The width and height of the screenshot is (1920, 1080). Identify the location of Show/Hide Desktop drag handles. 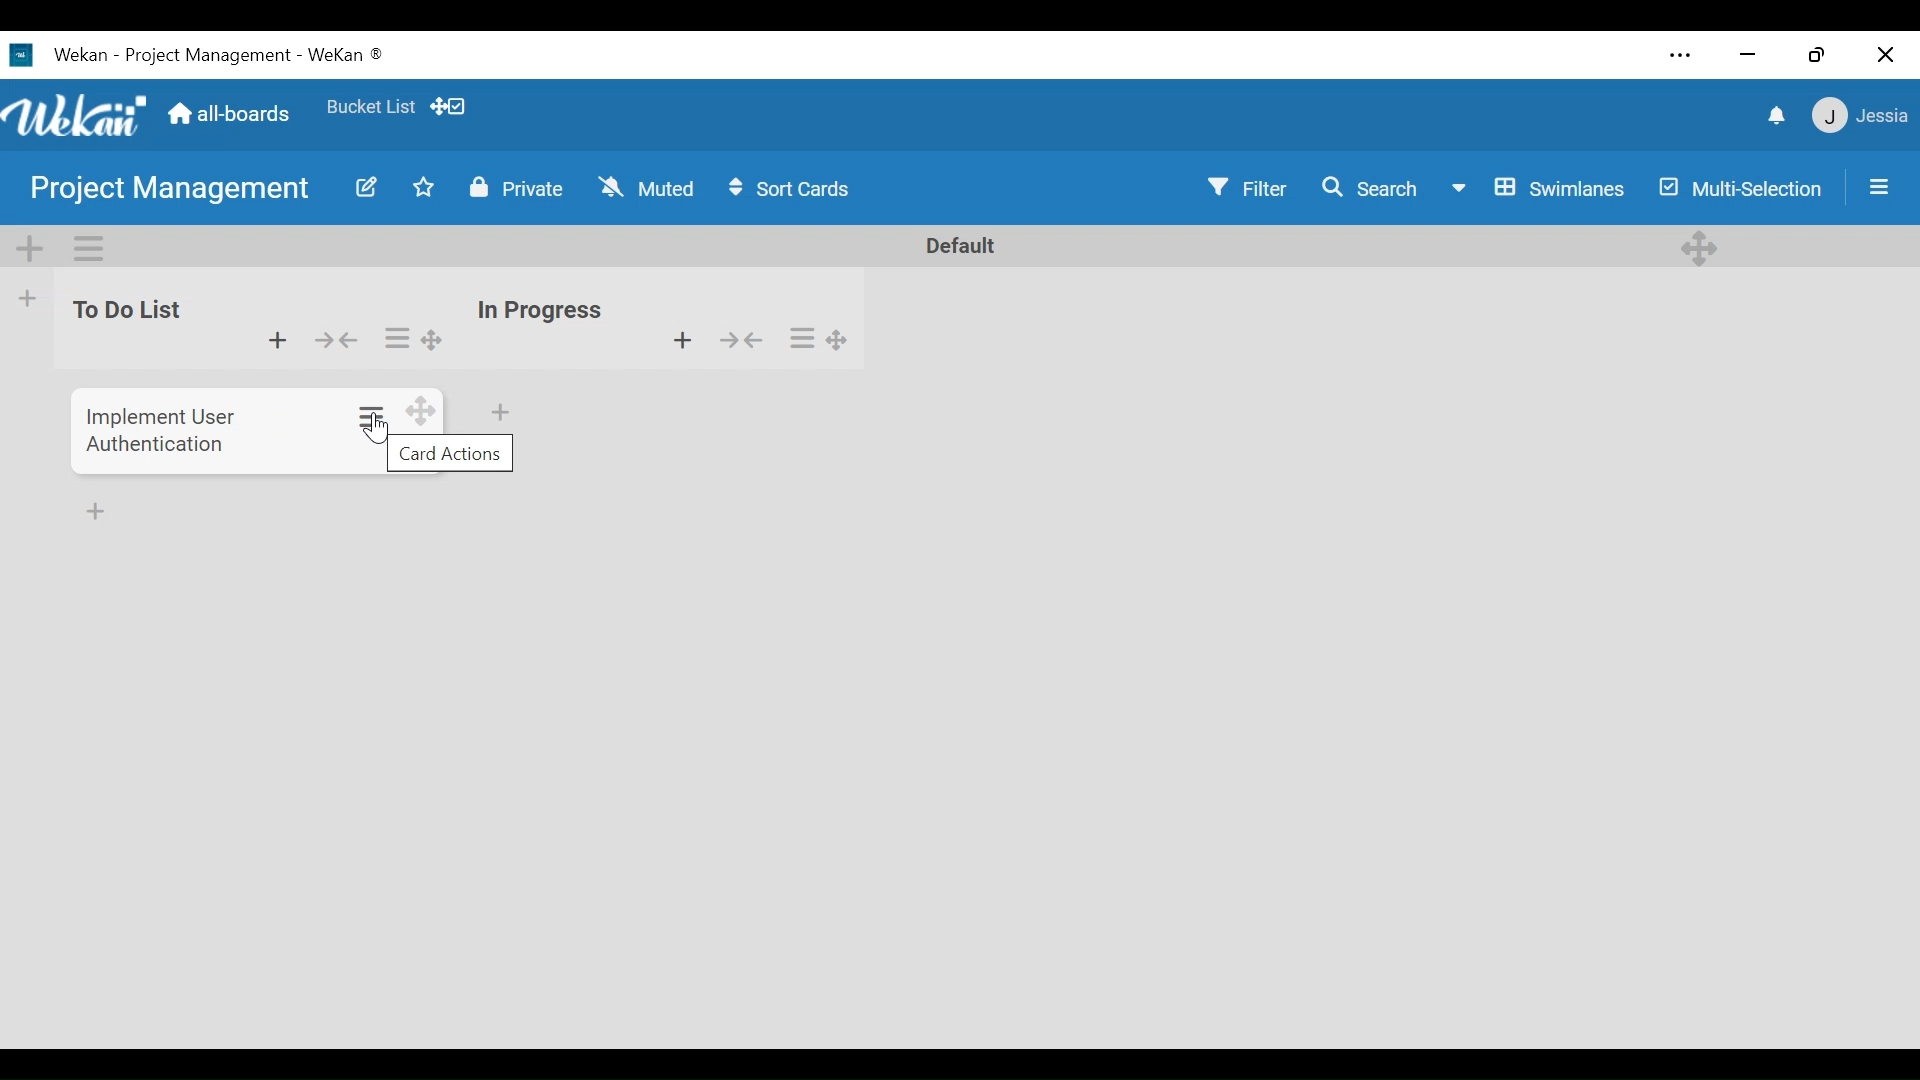
(447, 107).